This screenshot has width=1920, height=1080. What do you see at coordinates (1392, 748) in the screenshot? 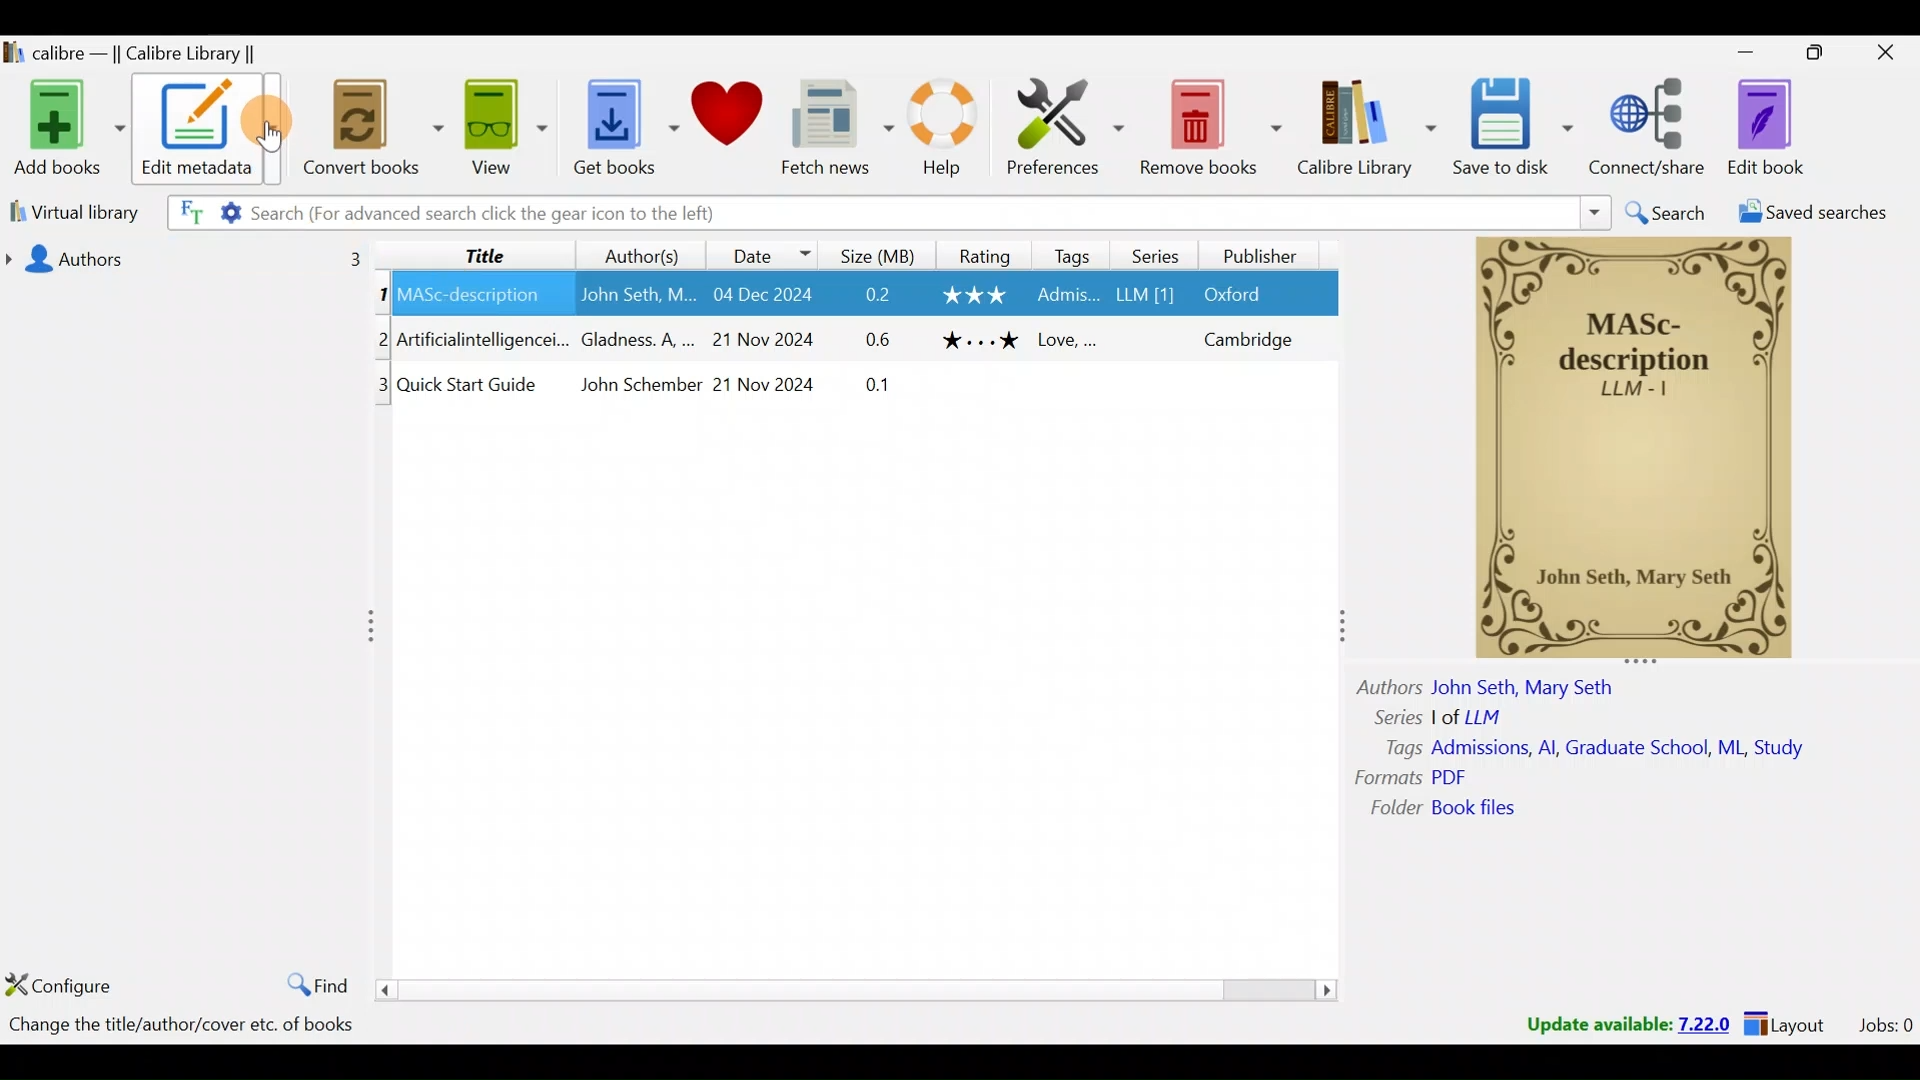
I see `` at bounding box center [1392, 748].